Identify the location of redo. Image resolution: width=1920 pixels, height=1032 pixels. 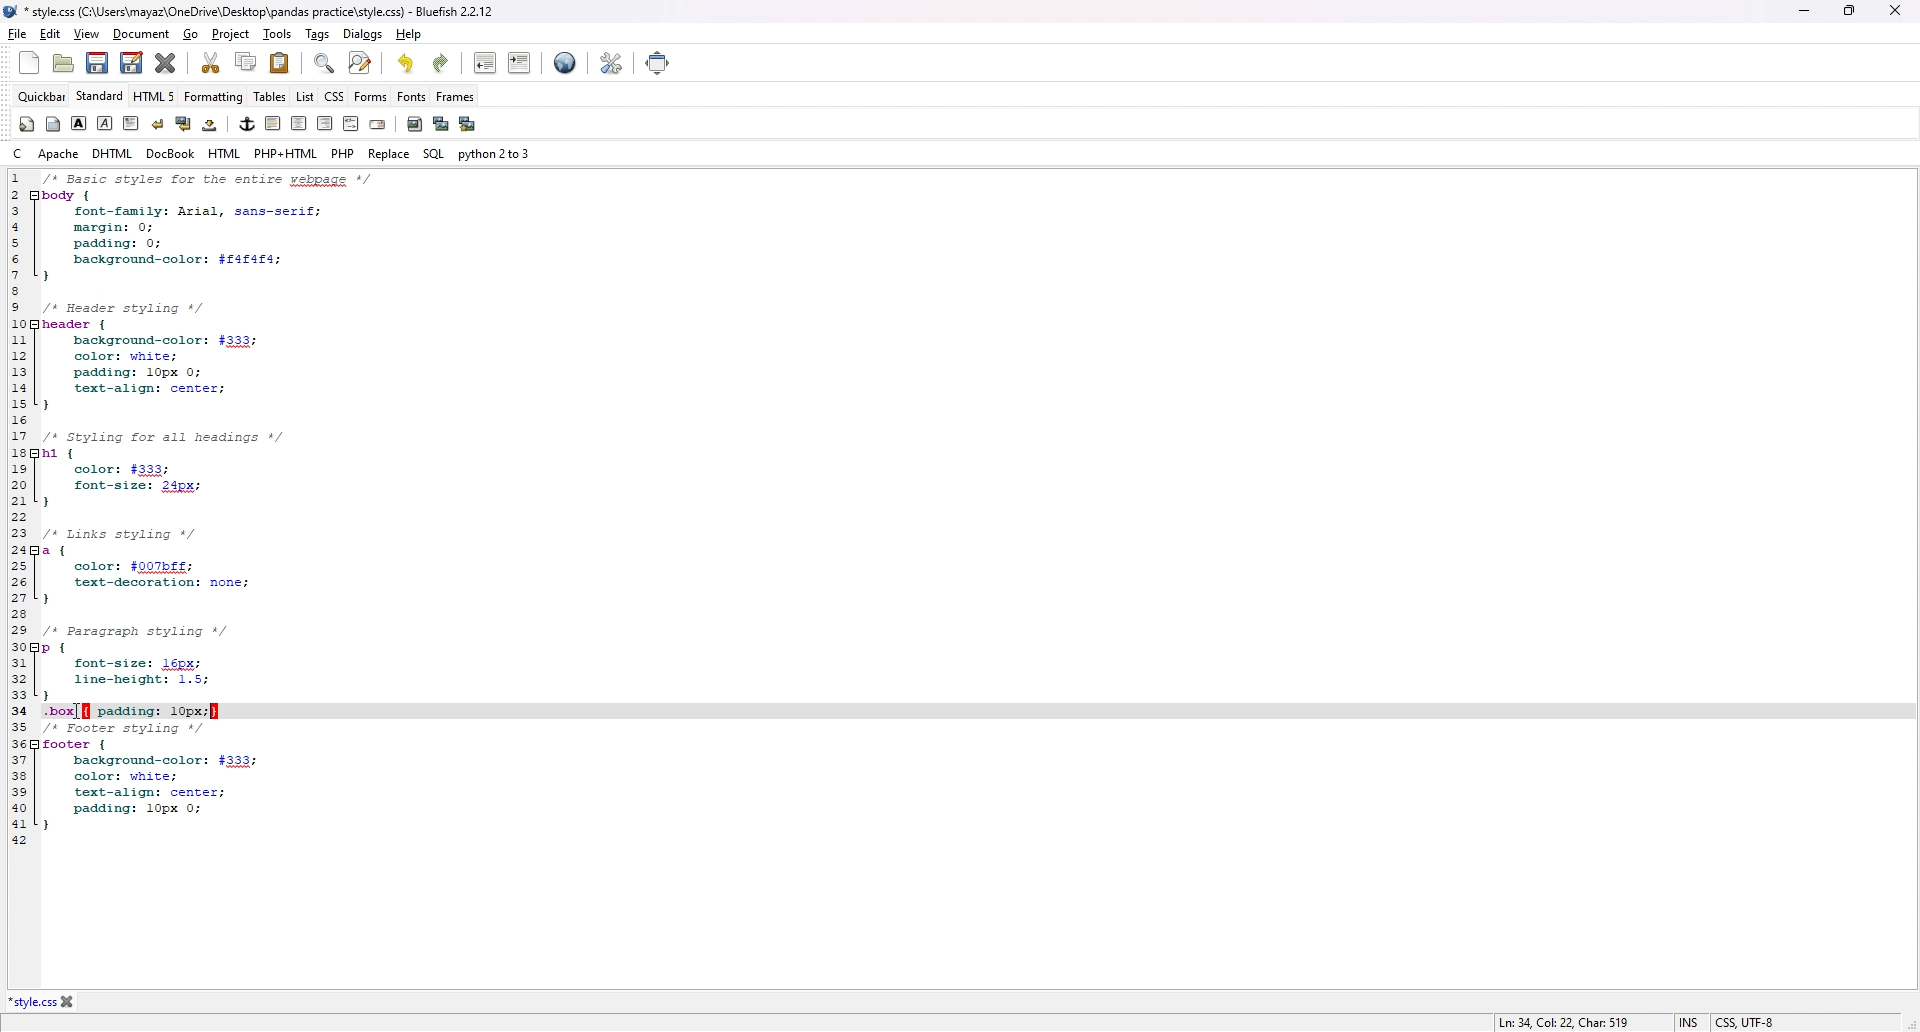
(442, 63).